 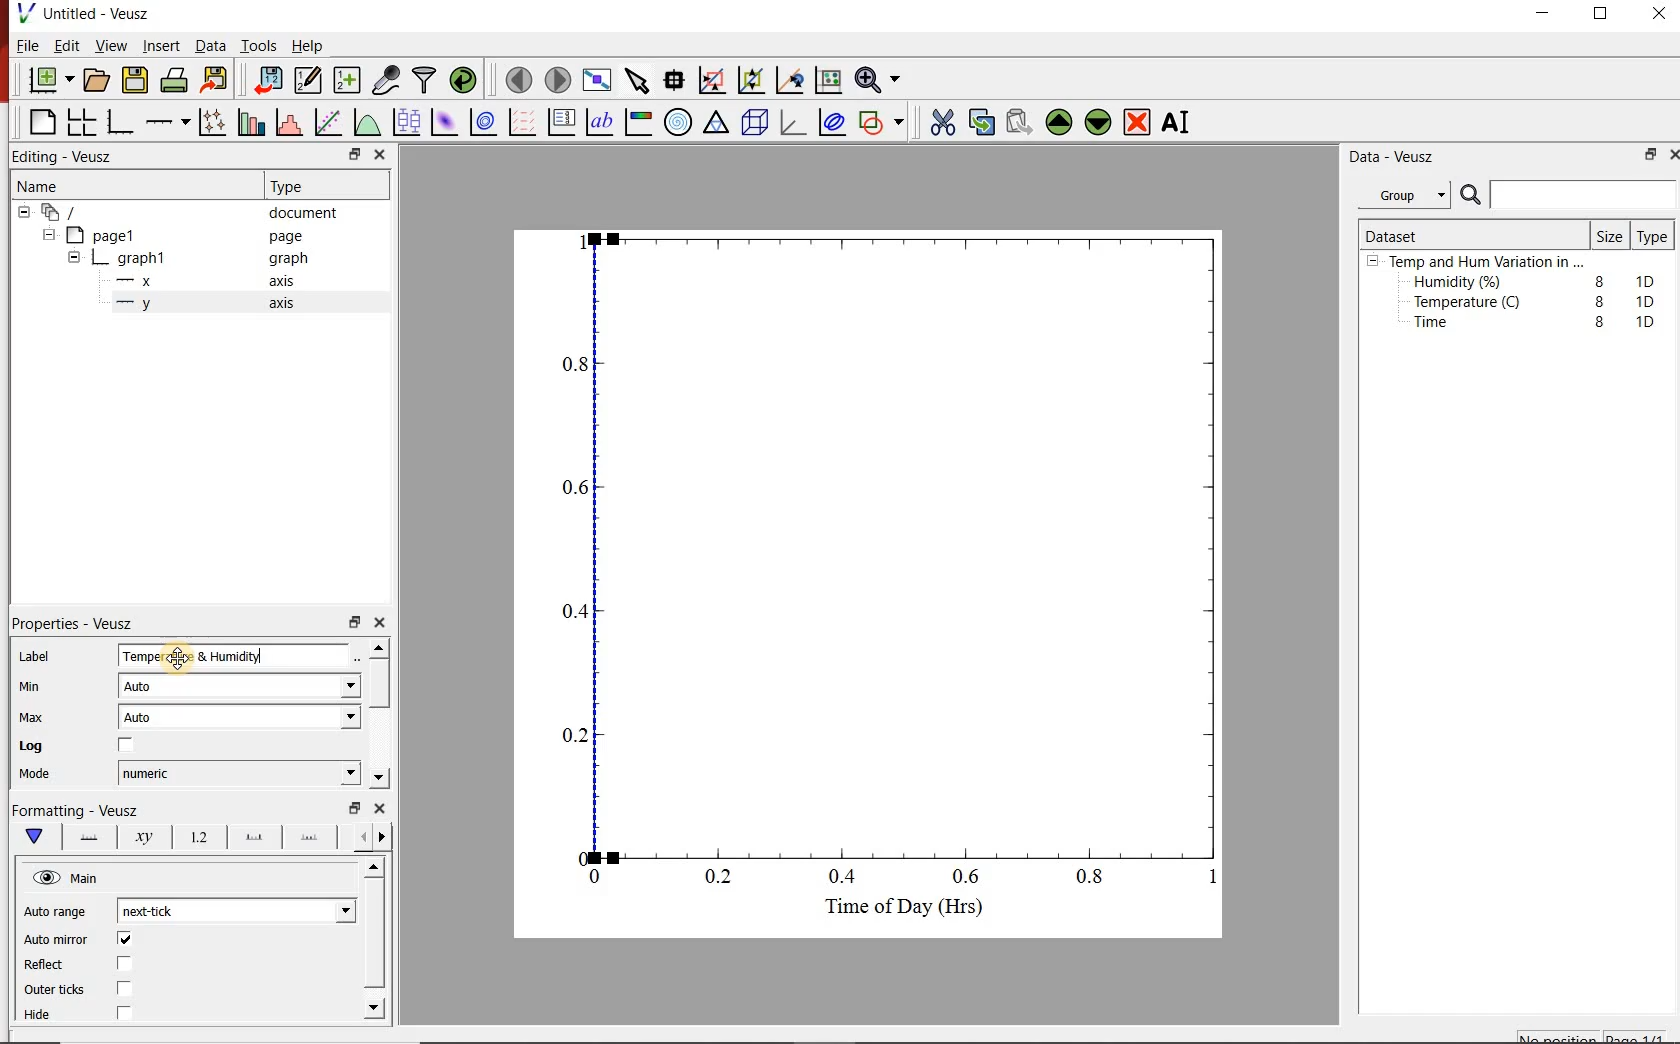 What do you see at coordinates (152, 308) in the screenshot?
I see `y` at bounding box center [152, 308].